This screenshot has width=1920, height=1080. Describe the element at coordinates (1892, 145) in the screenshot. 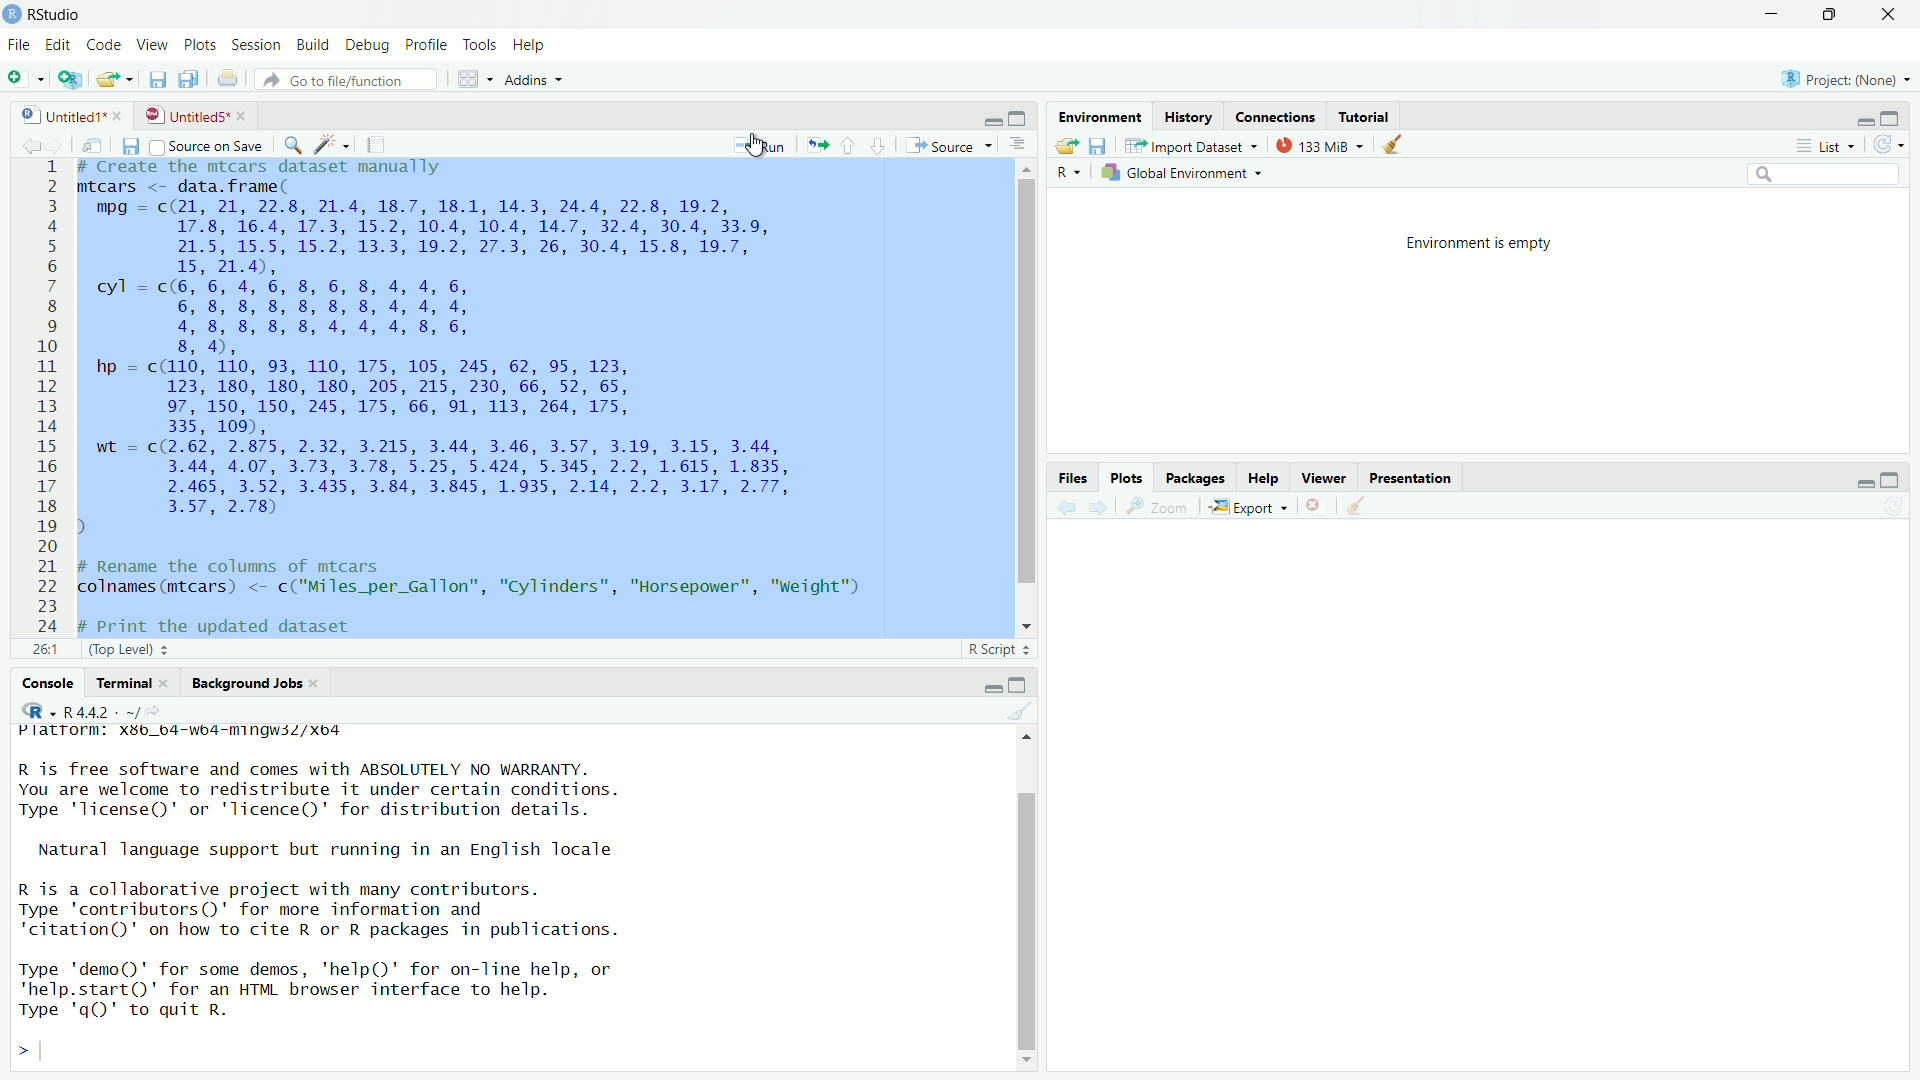

I see `refresh` at that location.